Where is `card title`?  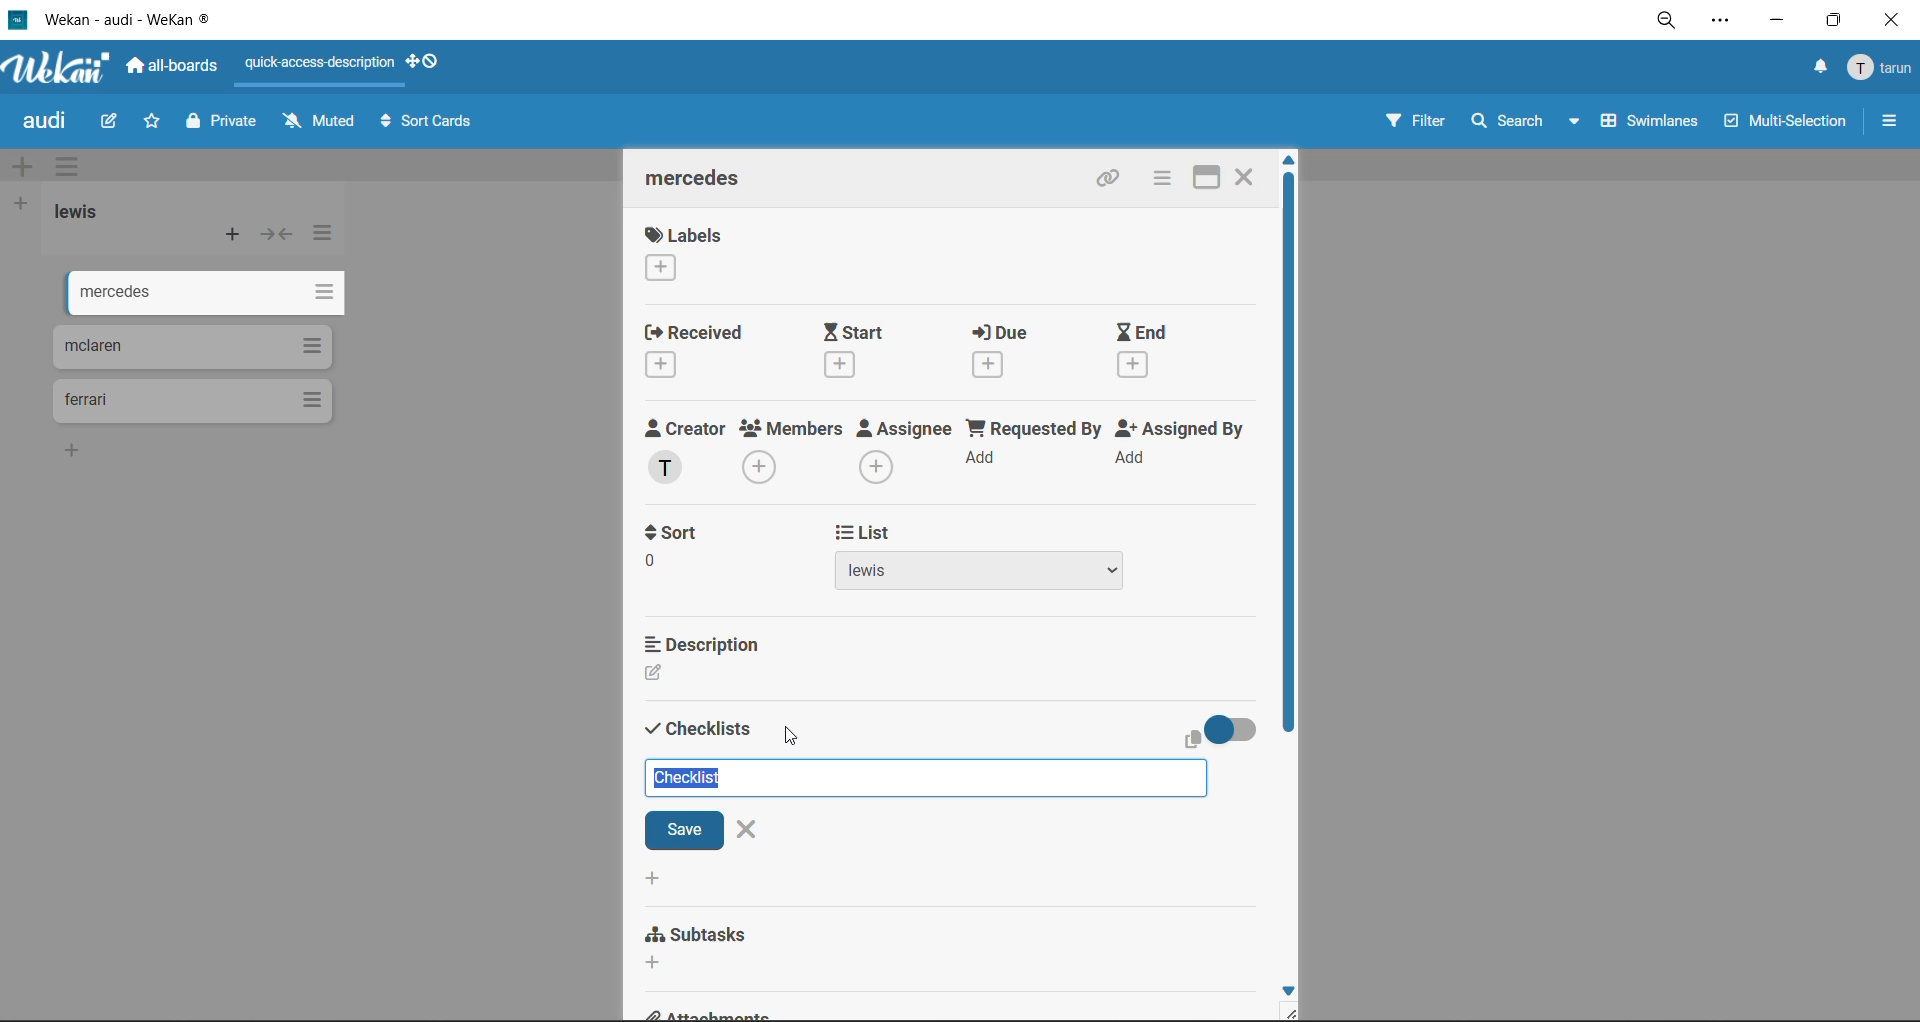 card title is located at coordinates (702, 181).